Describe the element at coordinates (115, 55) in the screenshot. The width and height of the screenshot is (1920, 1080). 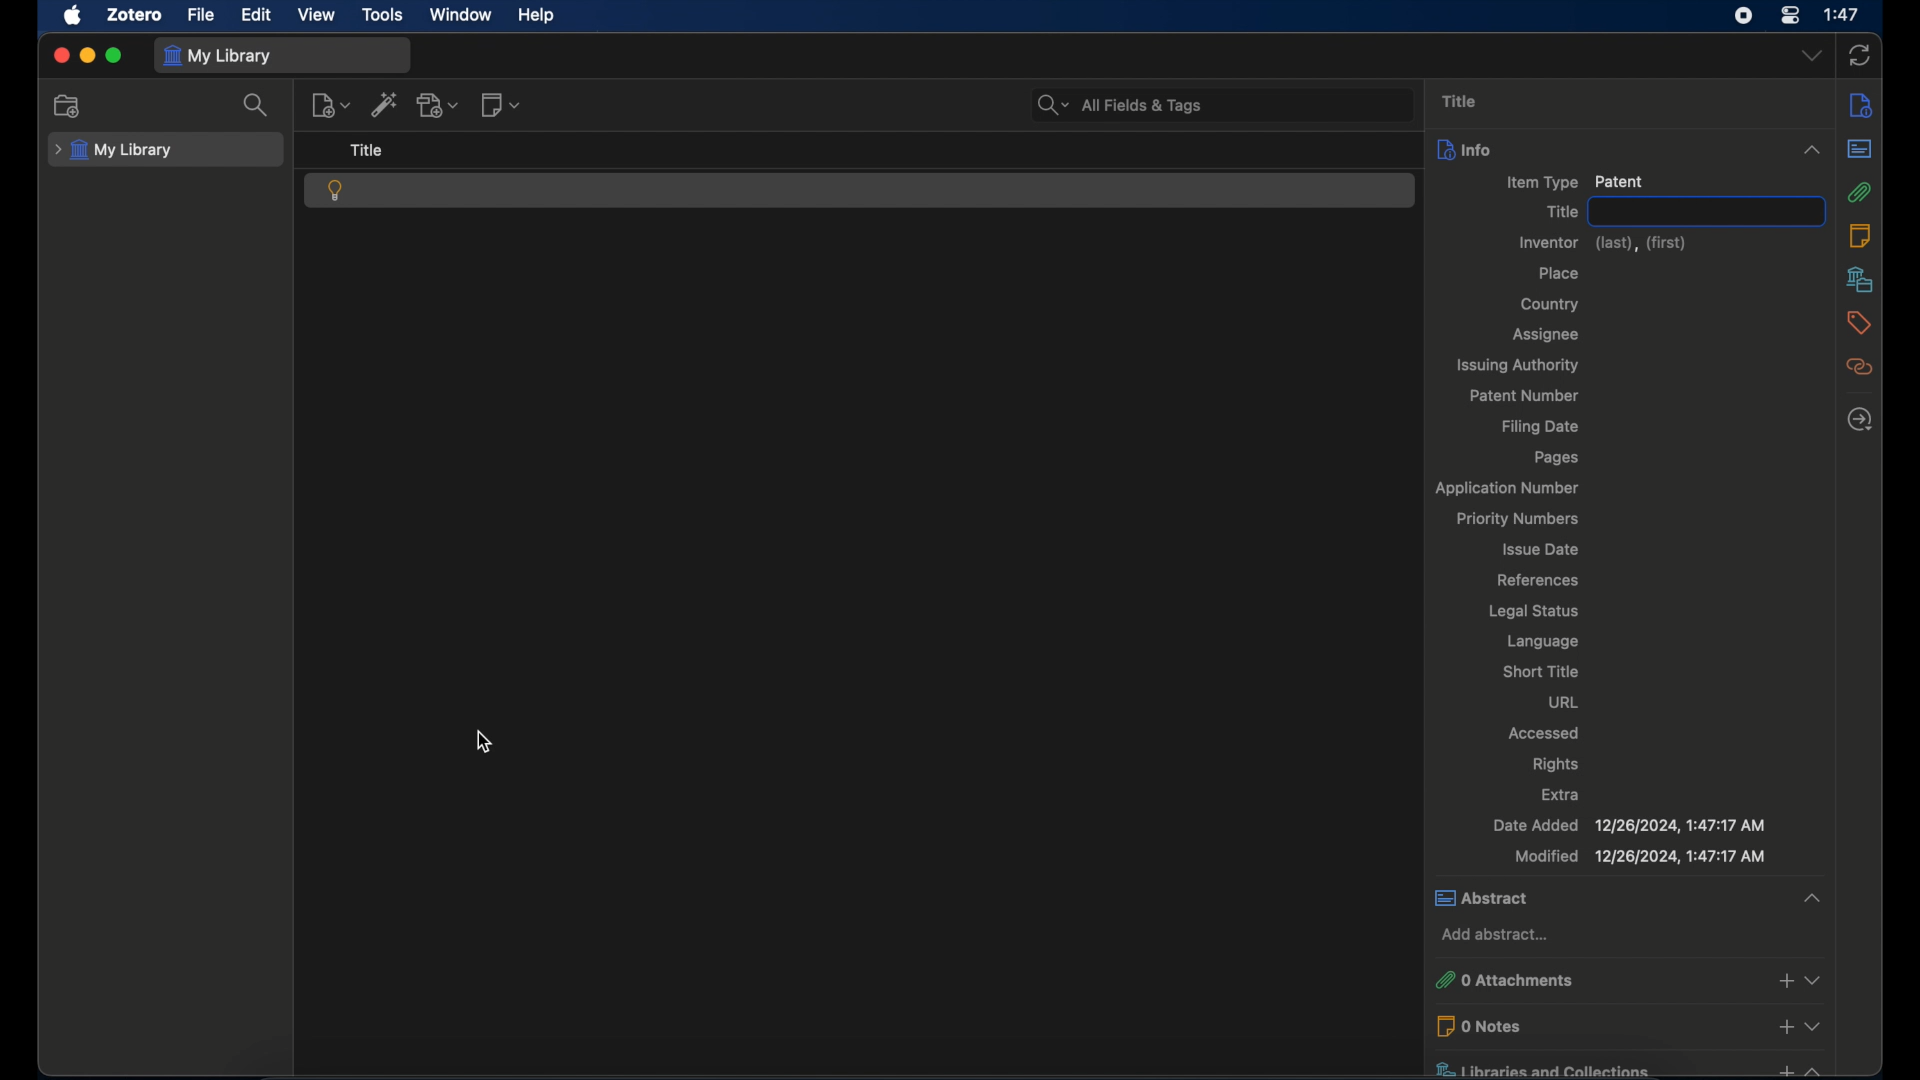
I see `maximize` at that location.